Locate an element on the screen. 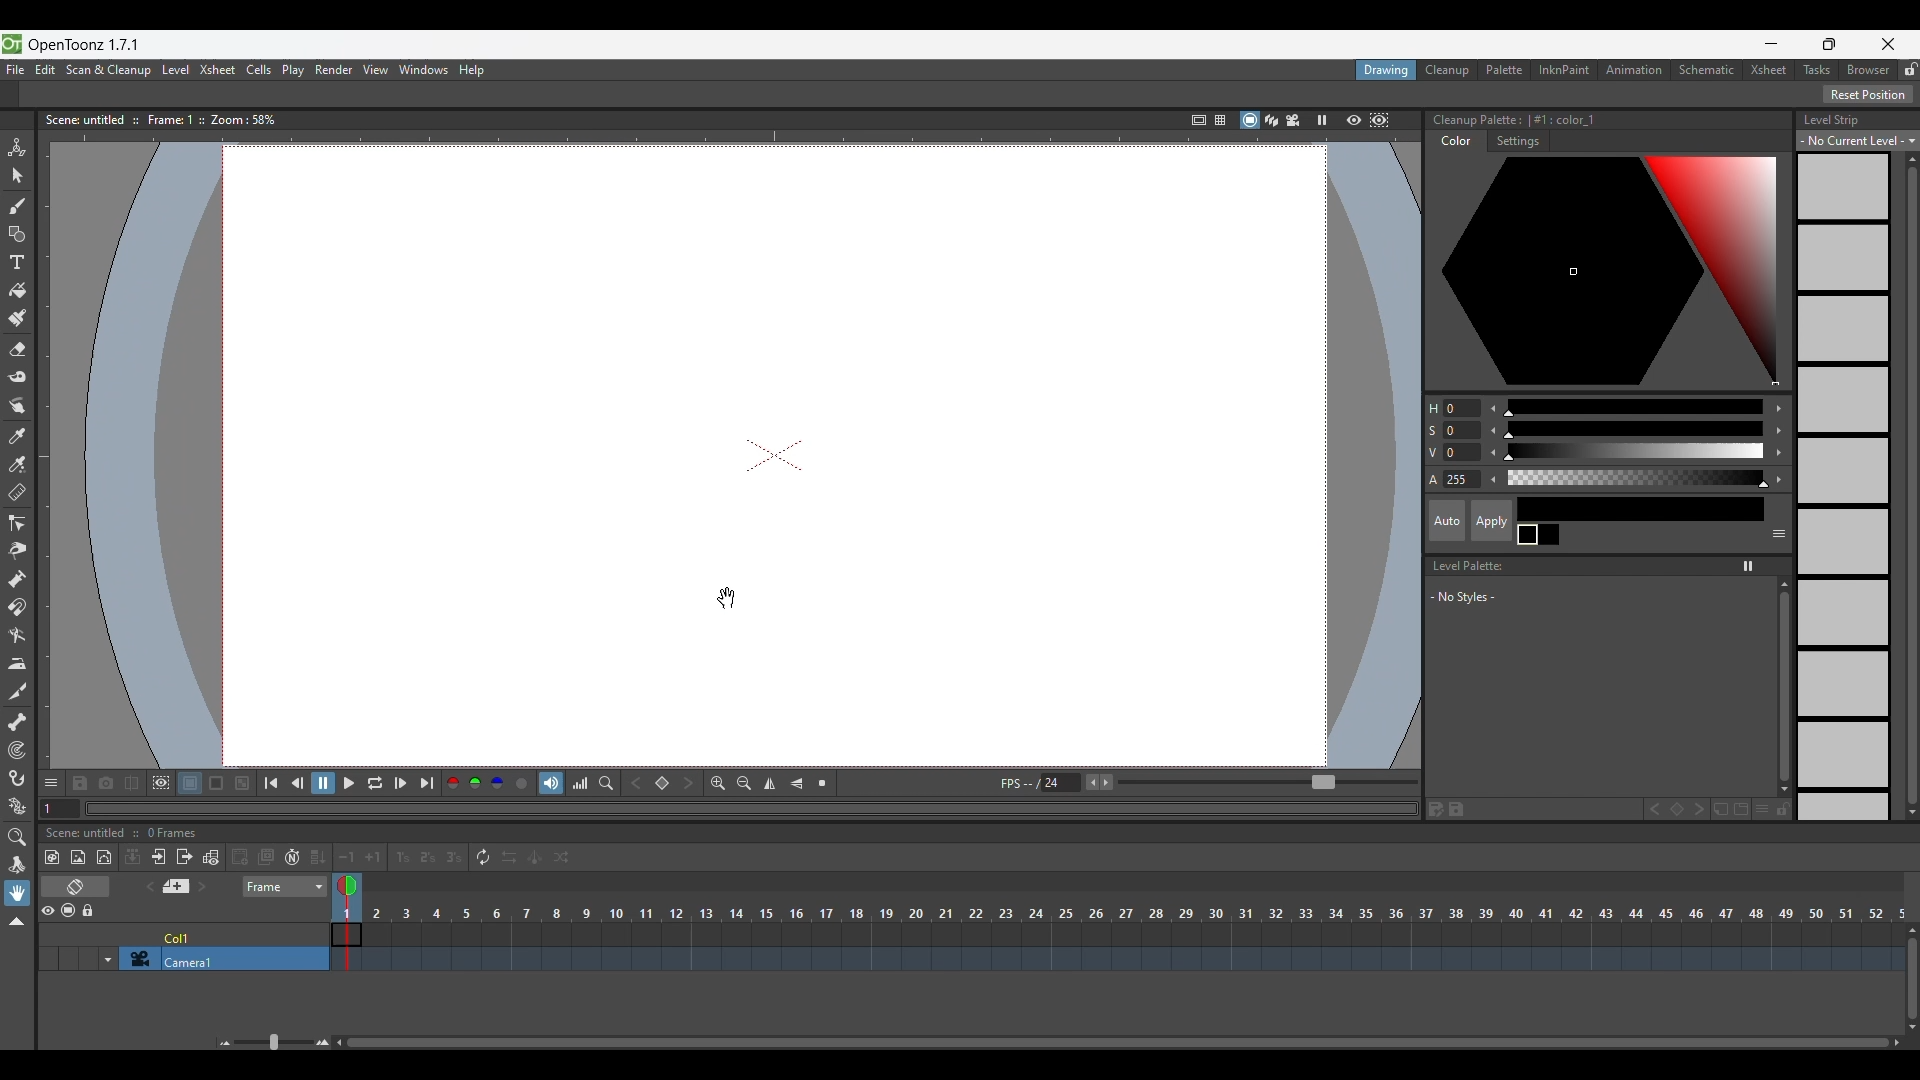 The image size is (1920, 1080). New raster level is located at coordinates (77, 856).